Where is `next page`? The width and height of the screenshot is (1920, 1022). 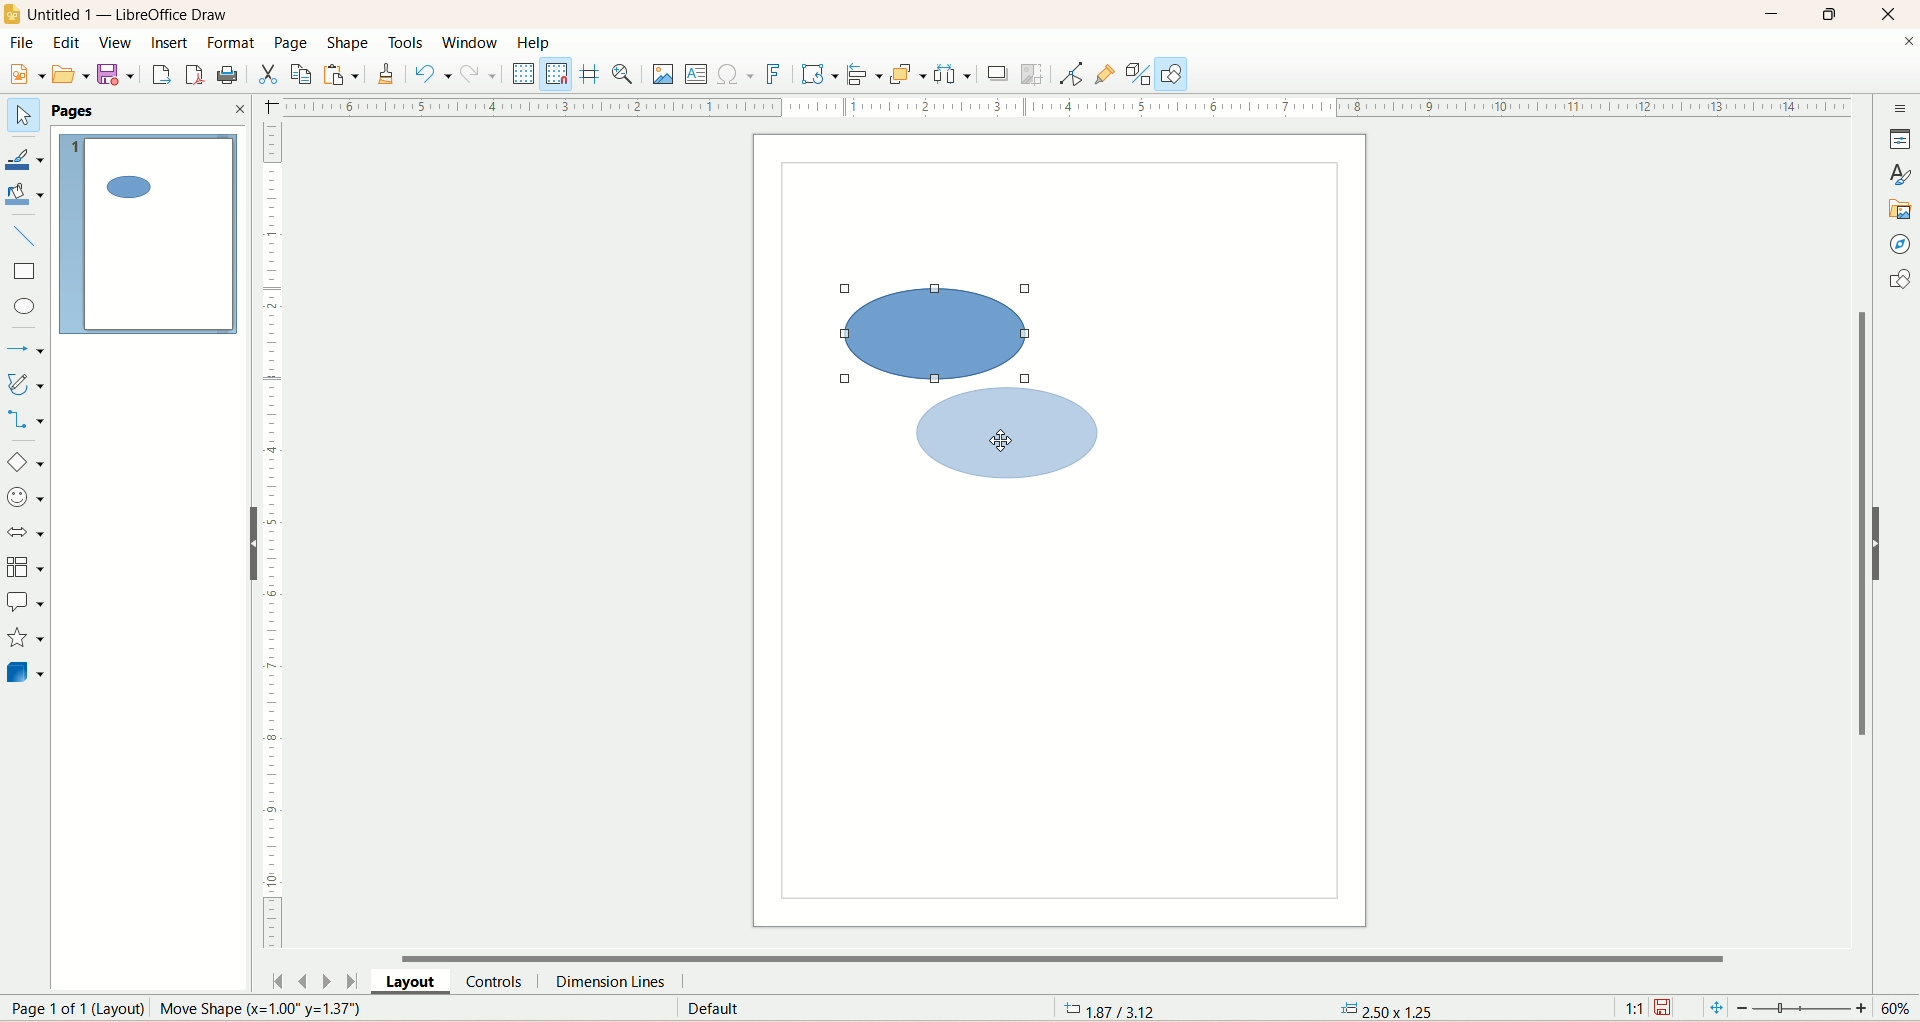 next page is located at coordinates (329, 981).